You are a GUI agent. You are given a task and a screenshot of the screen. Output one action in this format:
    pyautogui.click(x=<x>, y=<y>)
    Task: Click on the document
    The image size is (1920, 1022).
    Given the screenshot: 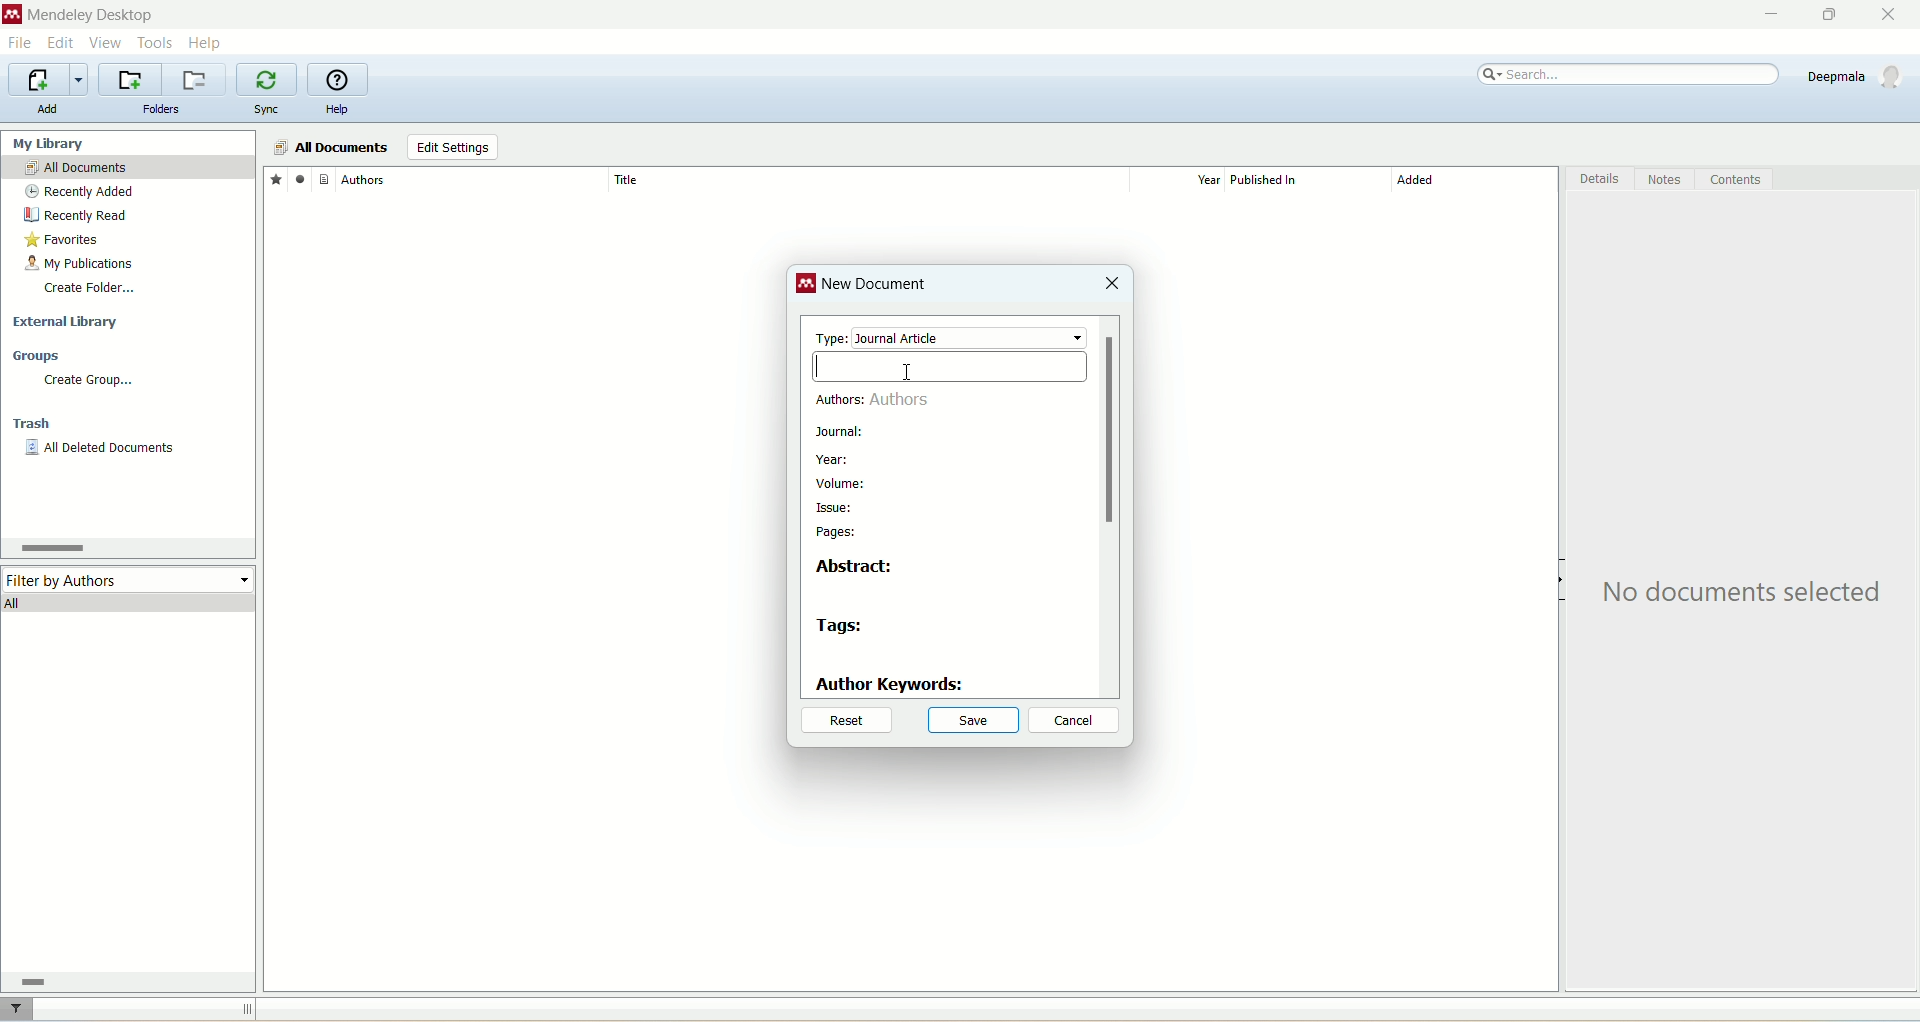 What is the action you would take?
    pyautogui.click(x=324, y=178)
    